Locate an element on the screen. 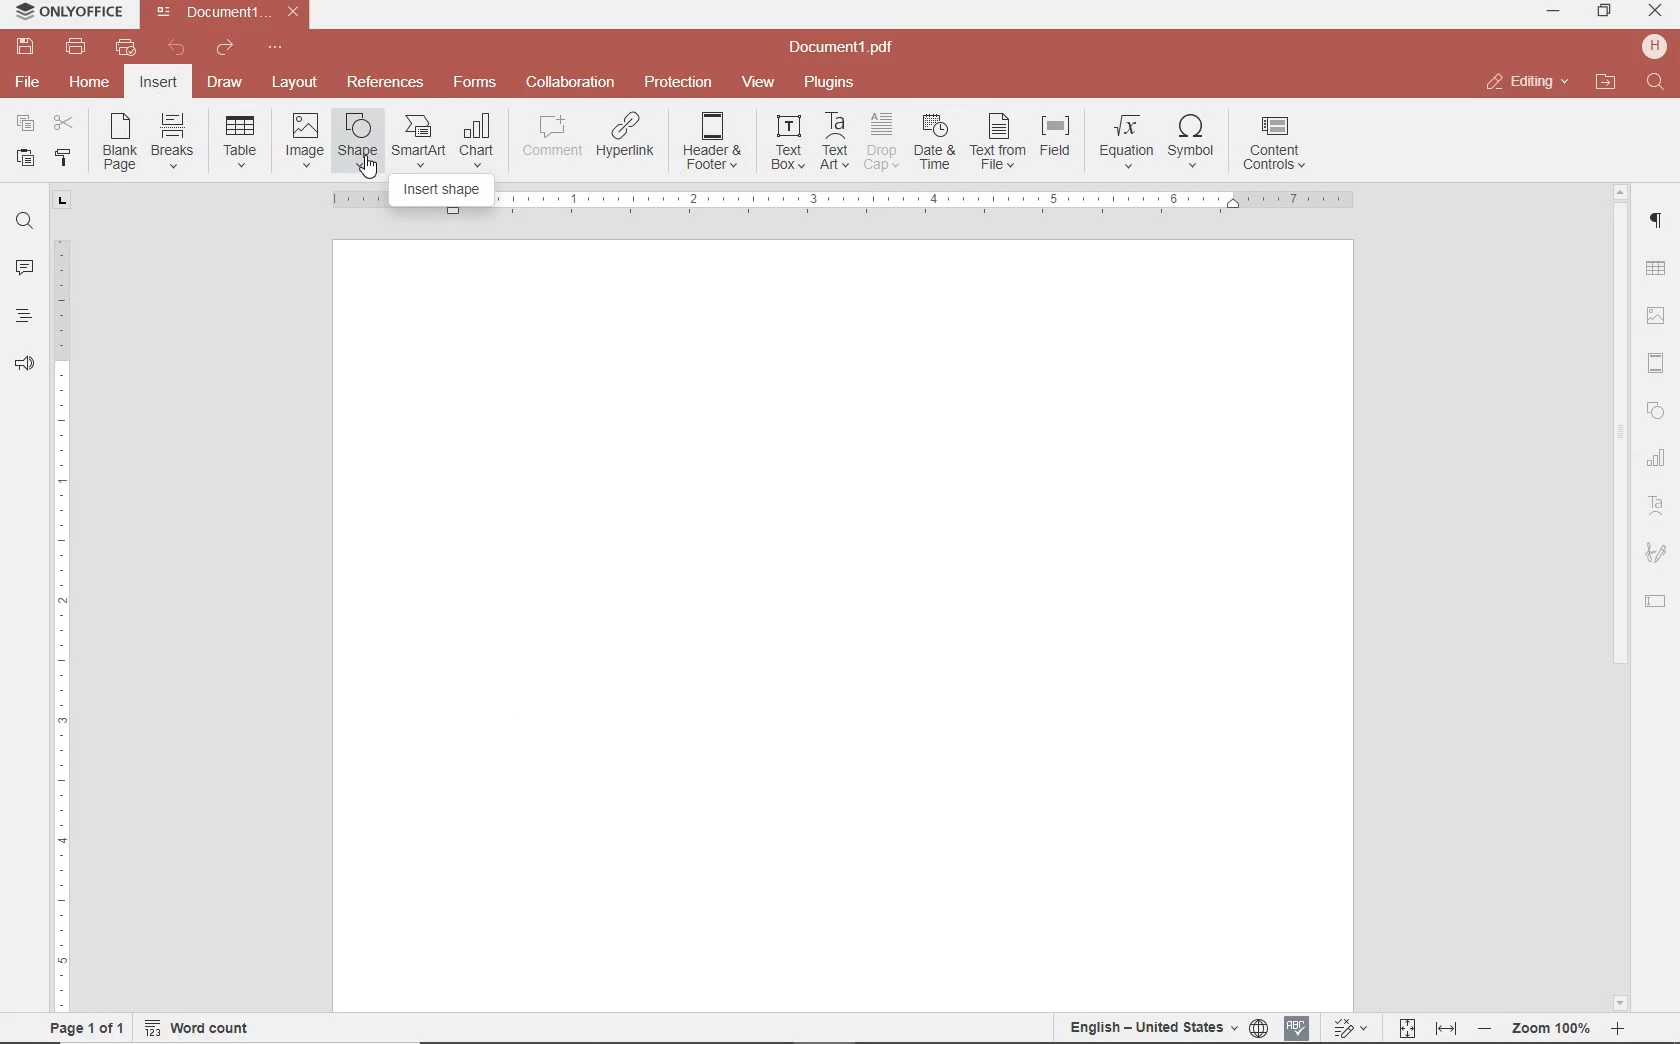  page 1 of 1 is located at coordinates (83, 1026).